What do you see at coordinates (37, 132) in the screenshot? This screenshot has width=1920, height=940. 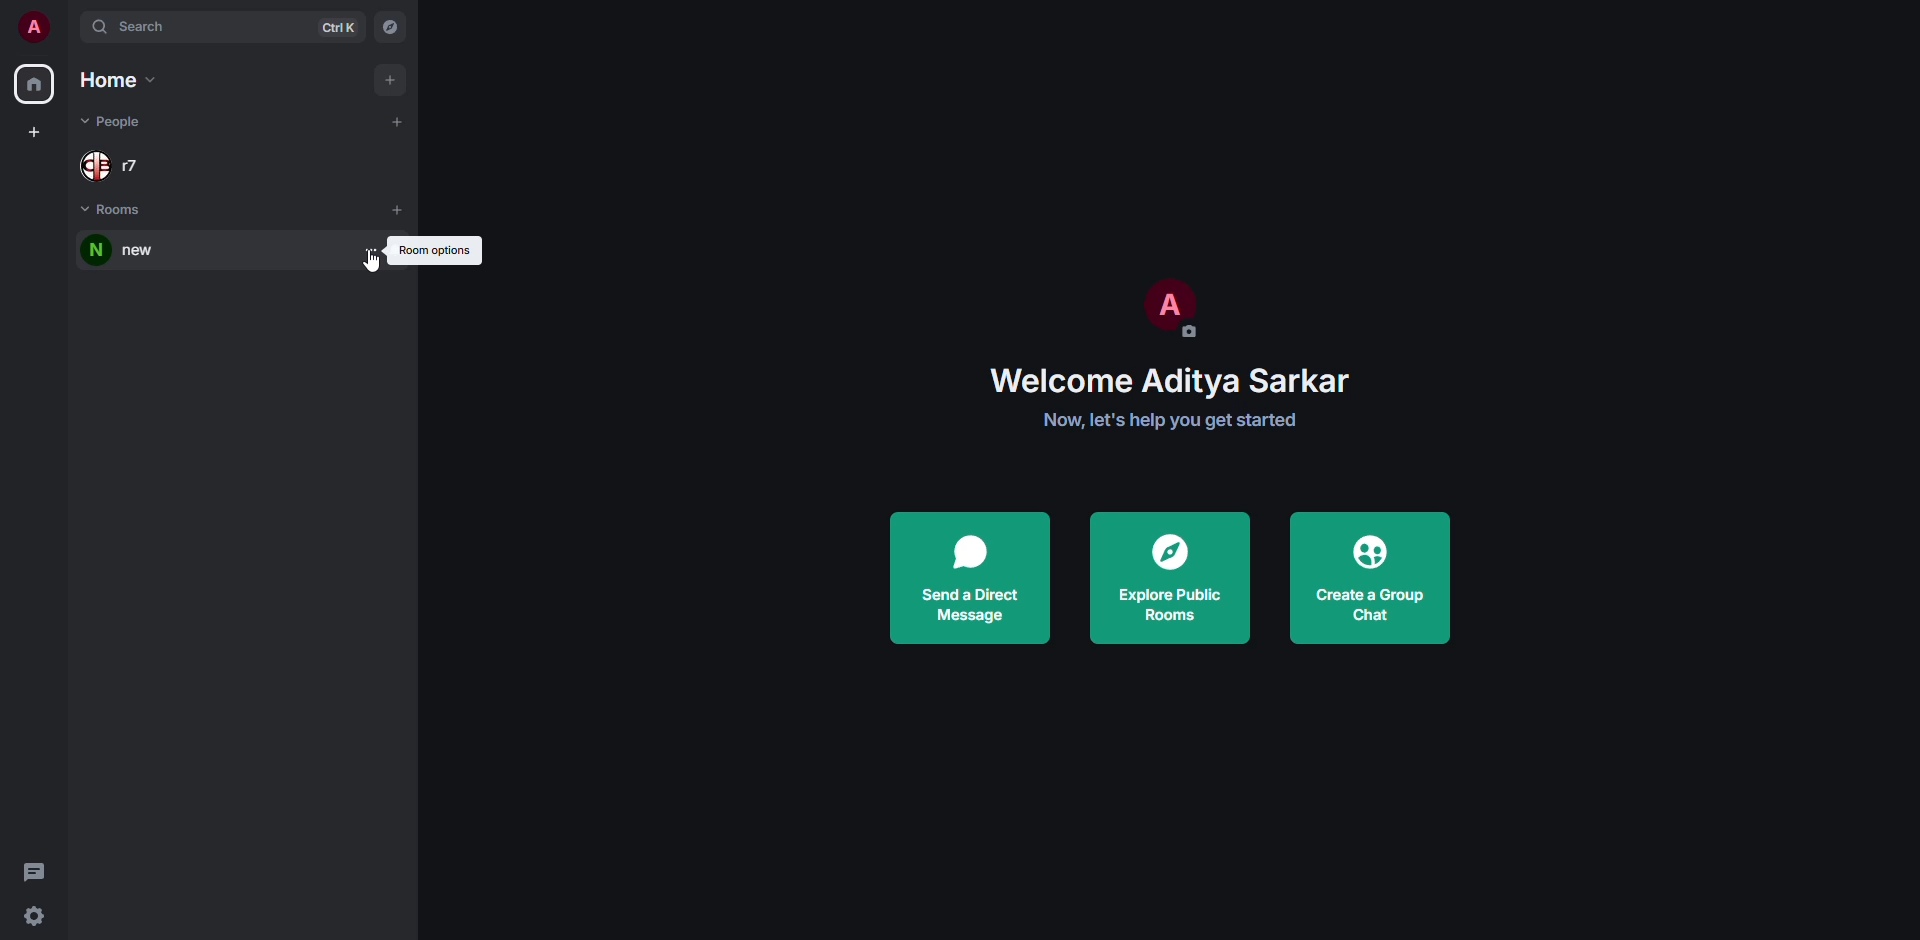 I see `create space` at bounding box center [37, 132].